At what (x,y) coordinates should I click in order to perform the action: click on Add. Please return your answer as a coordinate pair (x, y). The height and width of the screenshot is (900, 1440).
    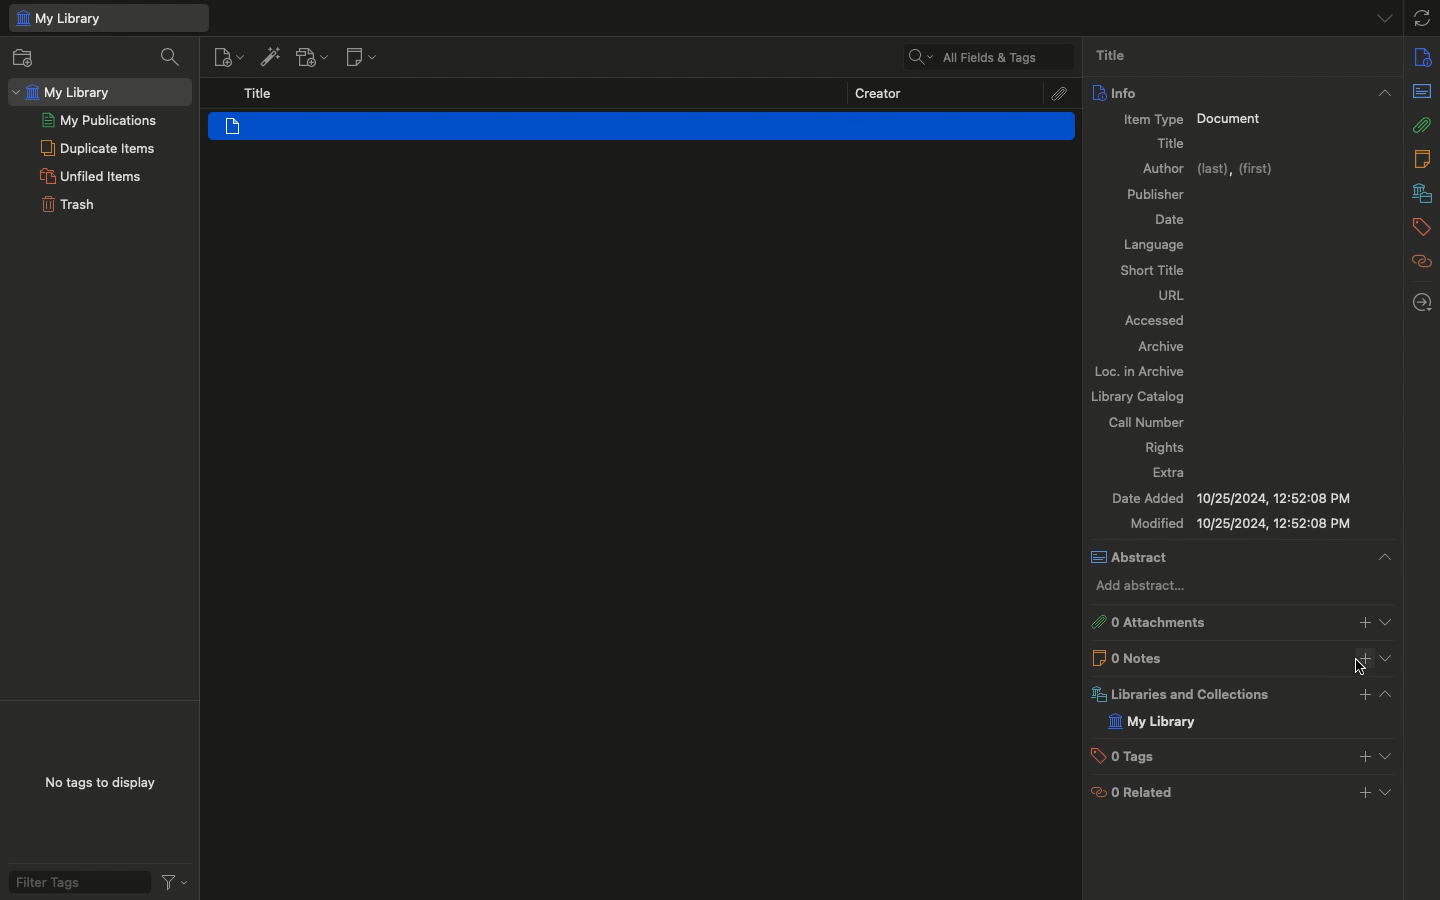
    Looking at the image, I should click on (1363, 755).